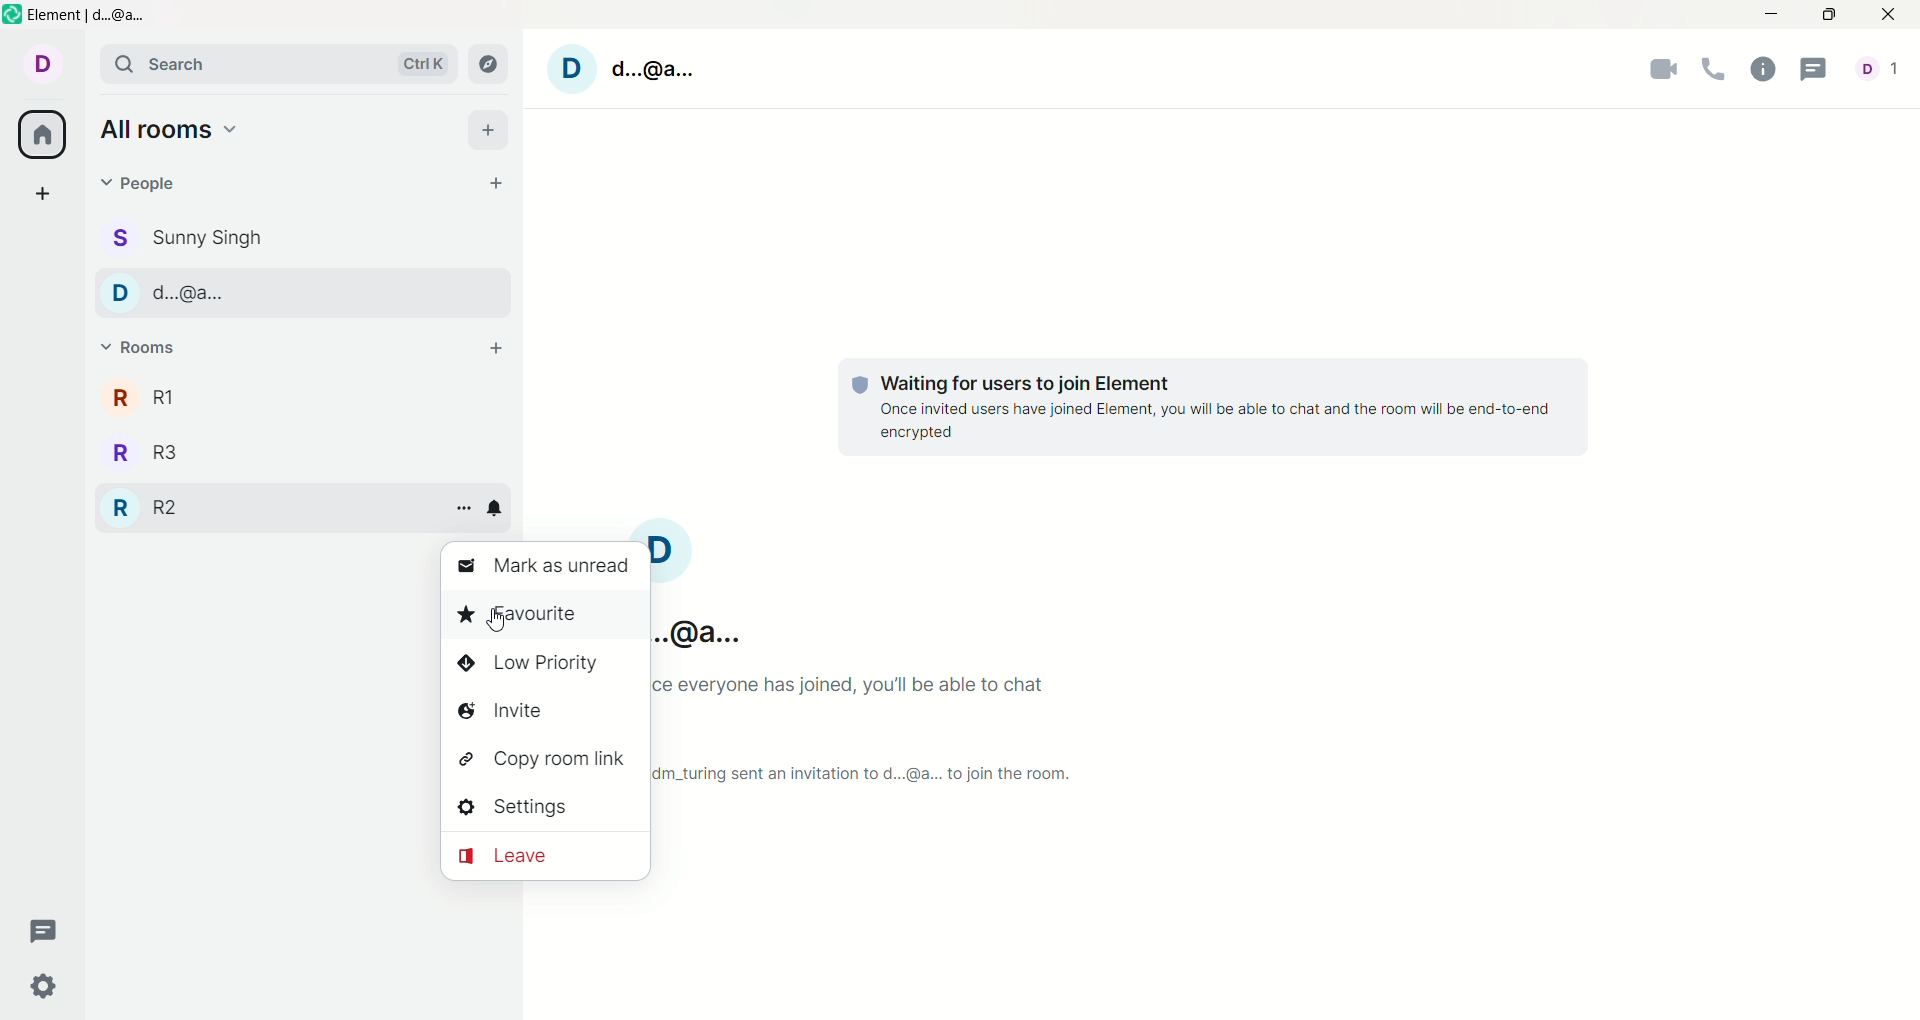  I want to click on add, so click(497, 350).